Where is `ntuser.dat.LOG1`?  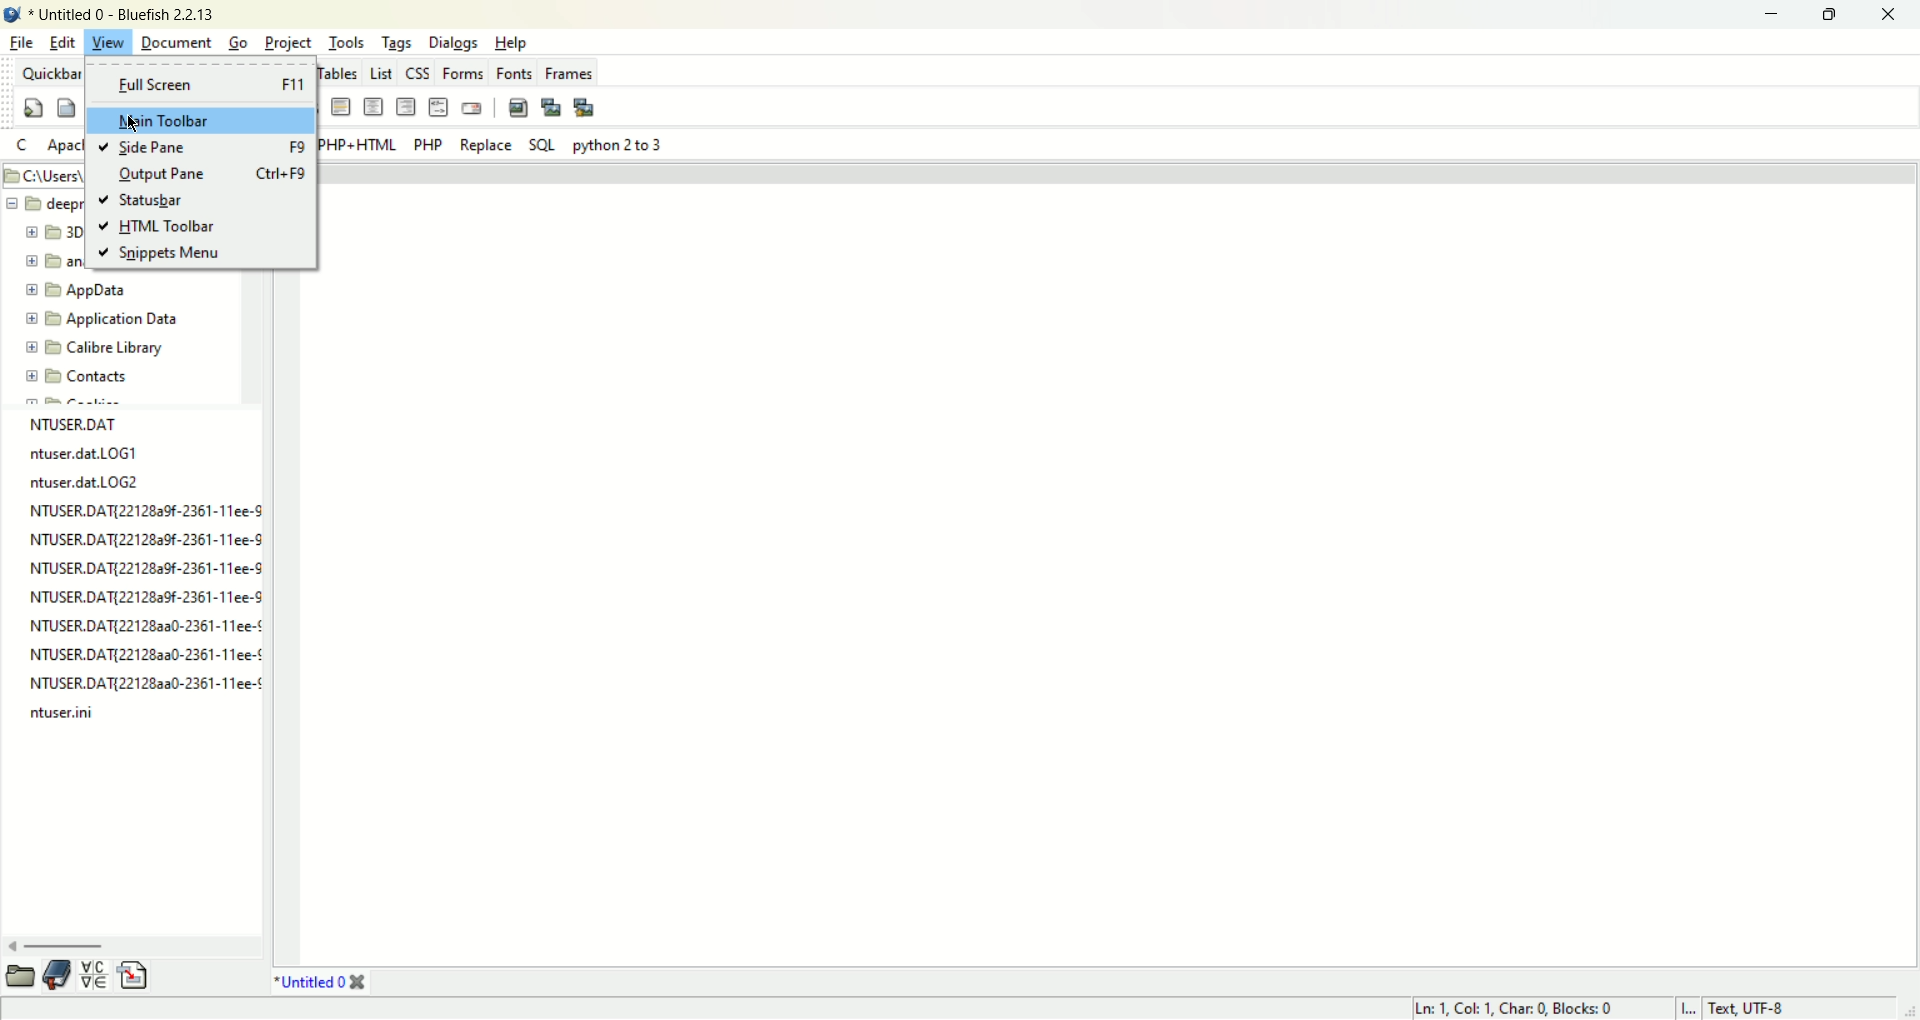
ntuser.dat.LOG1 is located at coordinates (84, 452).